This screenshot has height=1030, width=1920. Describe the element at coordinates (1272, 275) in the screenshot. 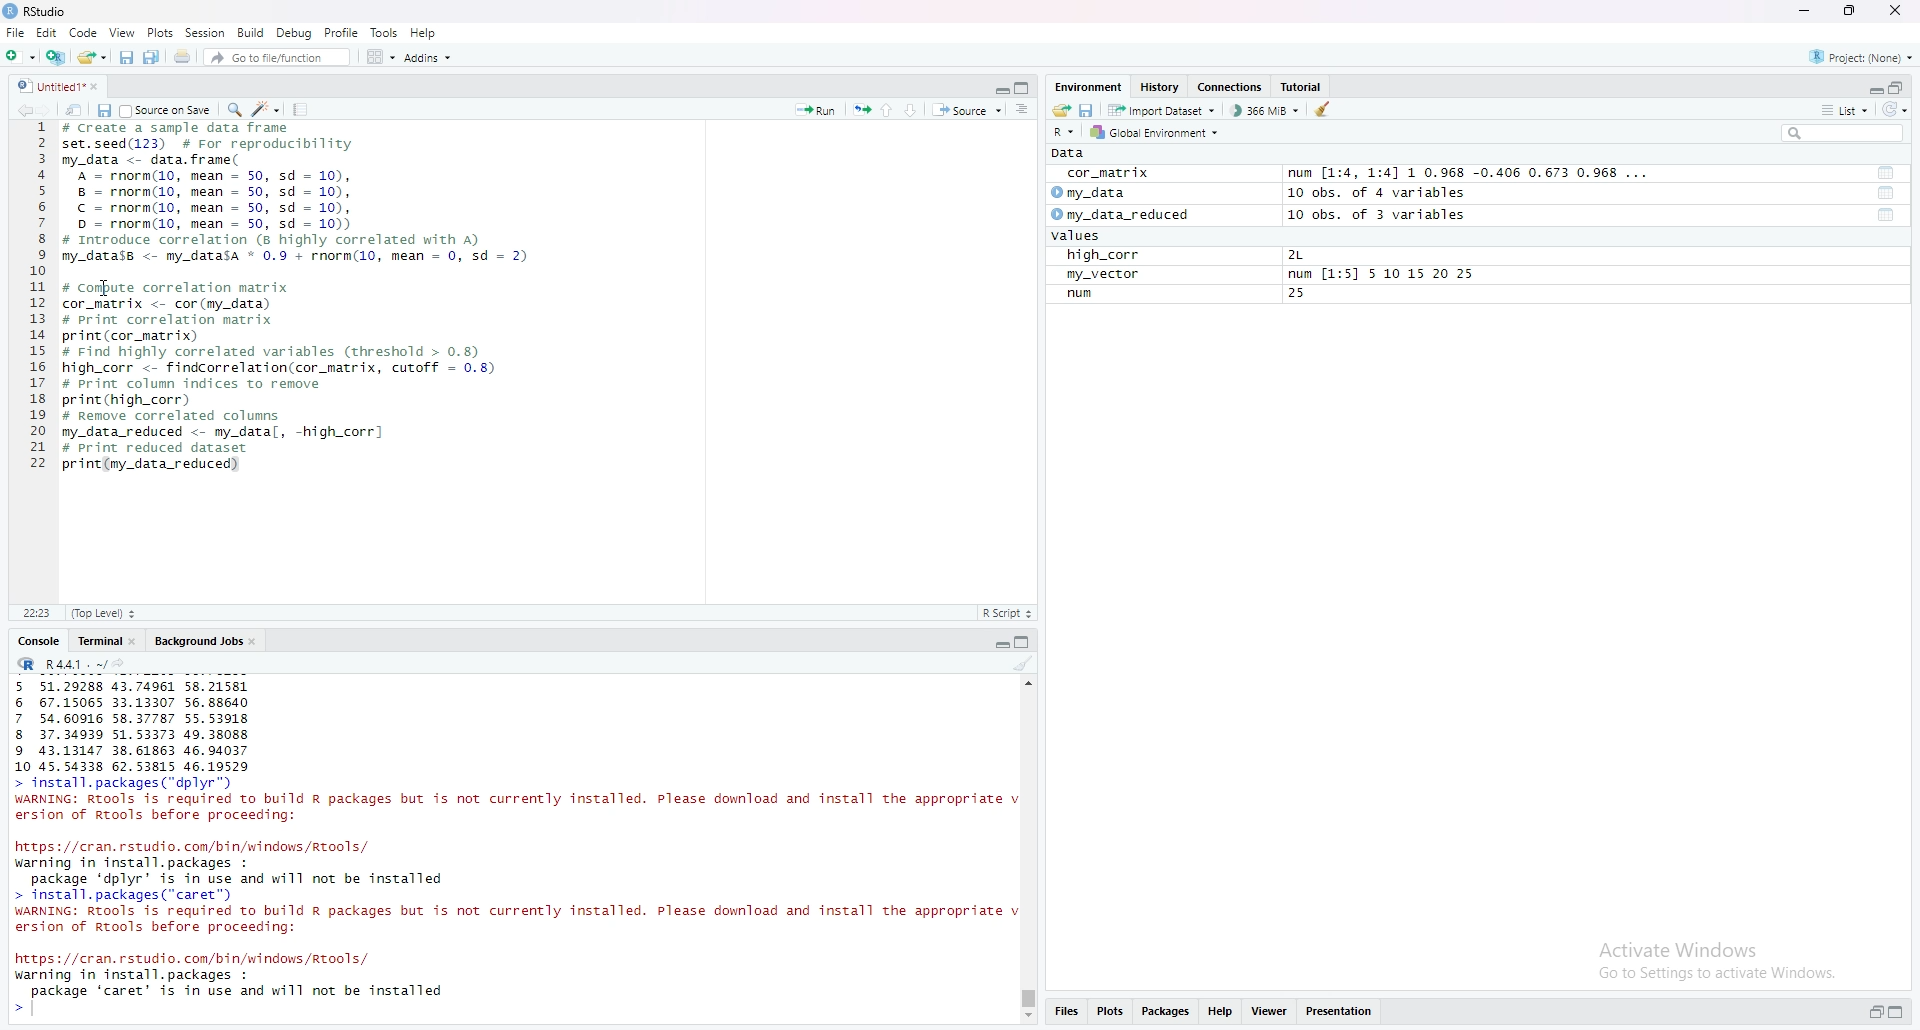

I see `my_vector num [1:5] 5 10 15 20 25` at that location.